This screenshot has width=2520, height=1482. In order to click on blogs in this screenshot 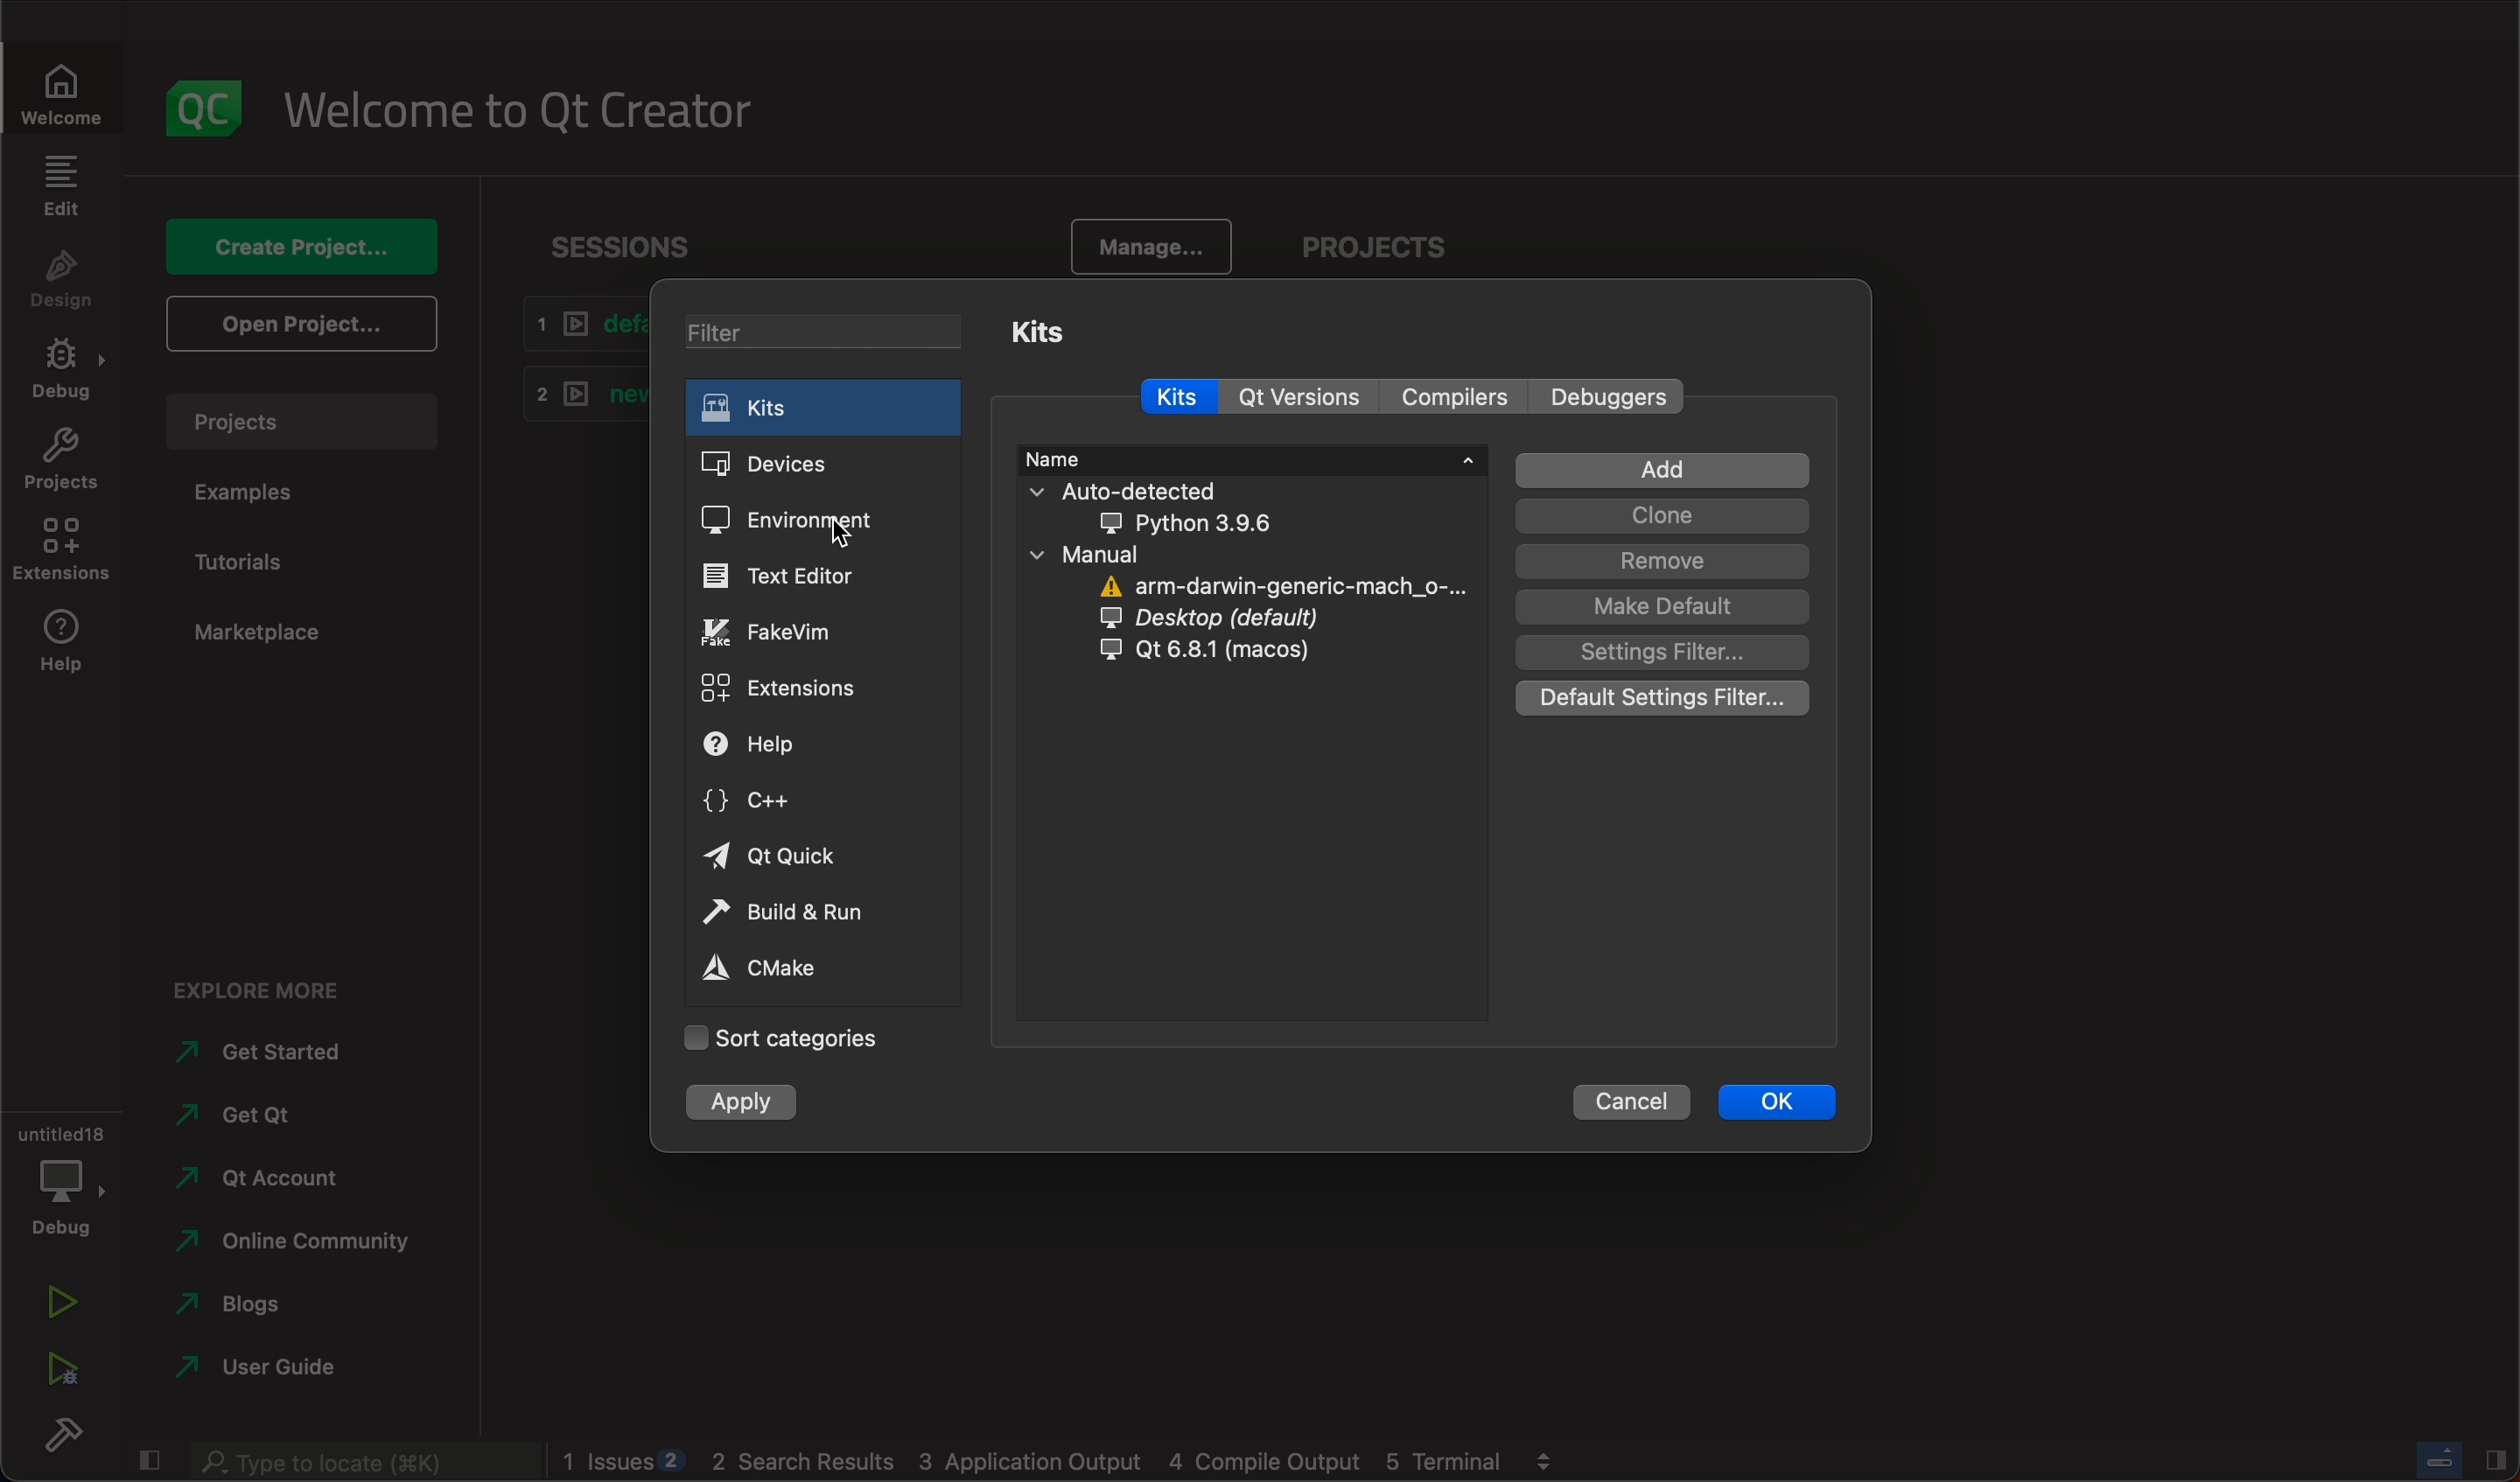, I will do `click(282, 1308)`.